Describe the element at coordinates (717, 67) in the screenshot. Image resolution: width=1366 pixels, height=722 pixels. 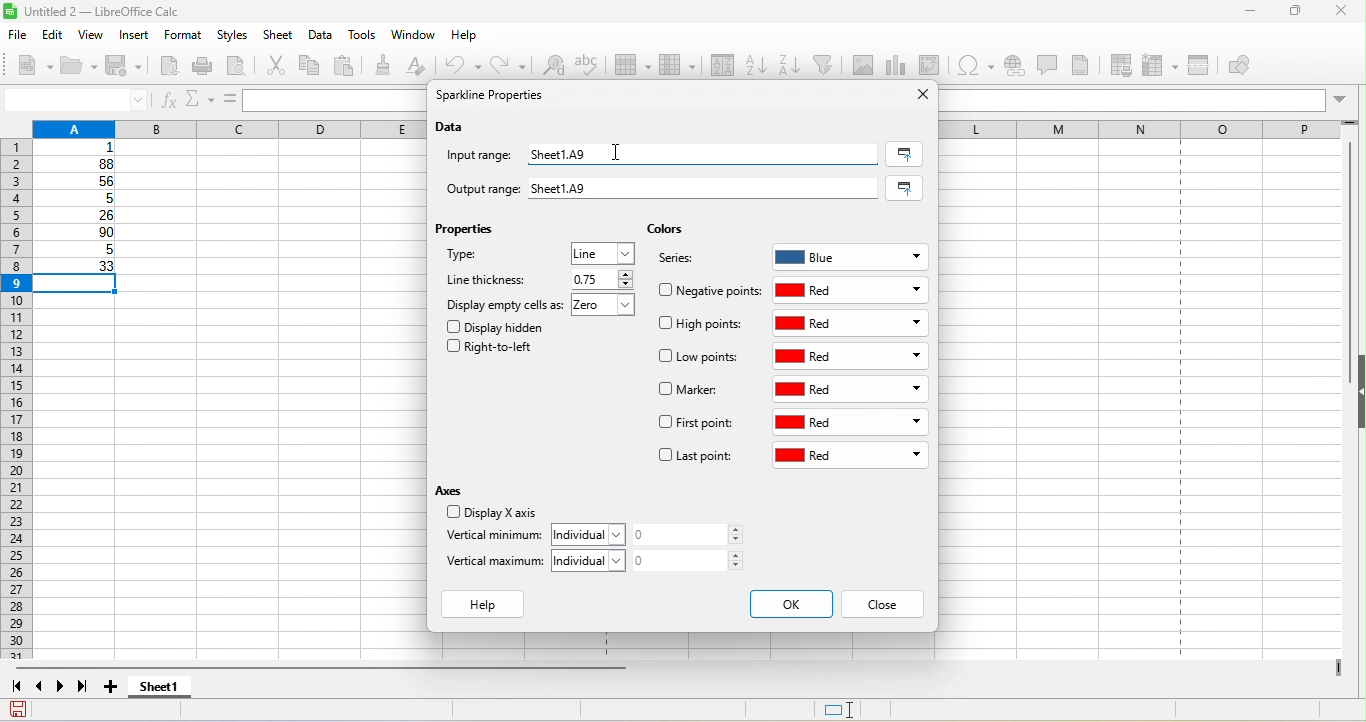
I see `sort` at that location.